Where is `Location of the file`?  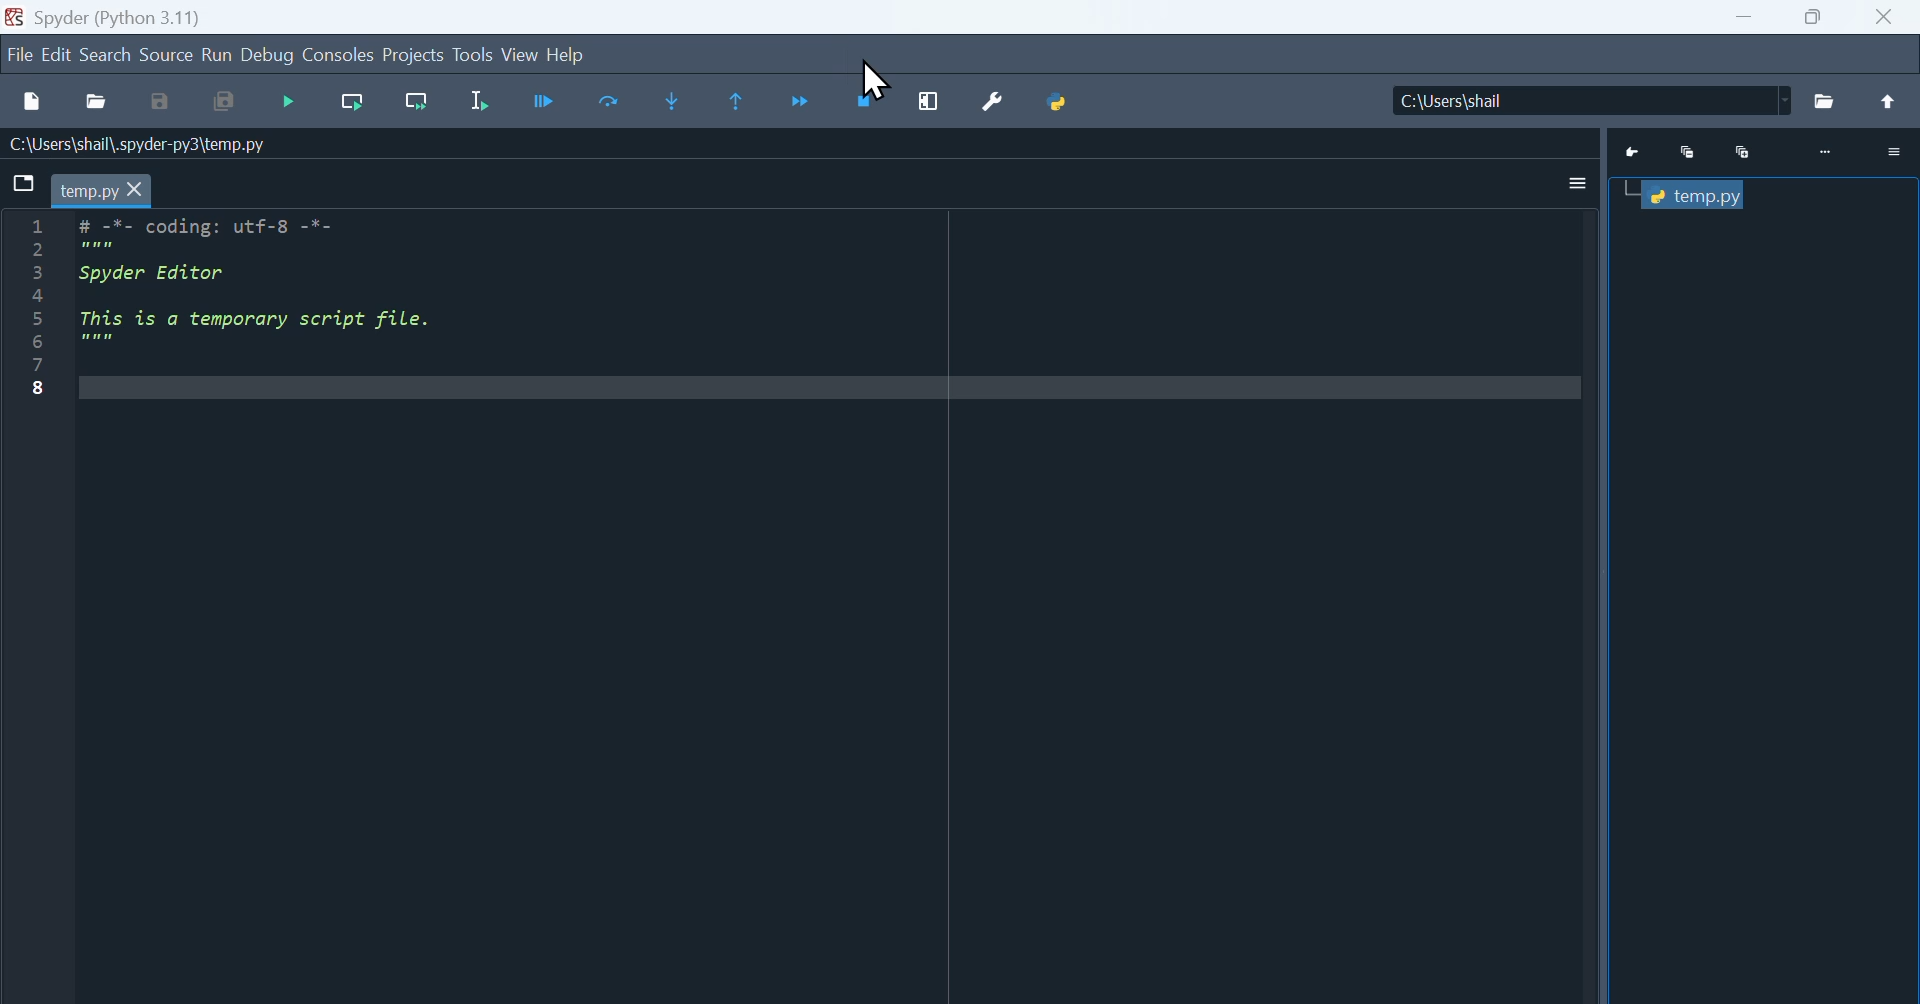
Location of the file is located at coordinates (1597, 100).